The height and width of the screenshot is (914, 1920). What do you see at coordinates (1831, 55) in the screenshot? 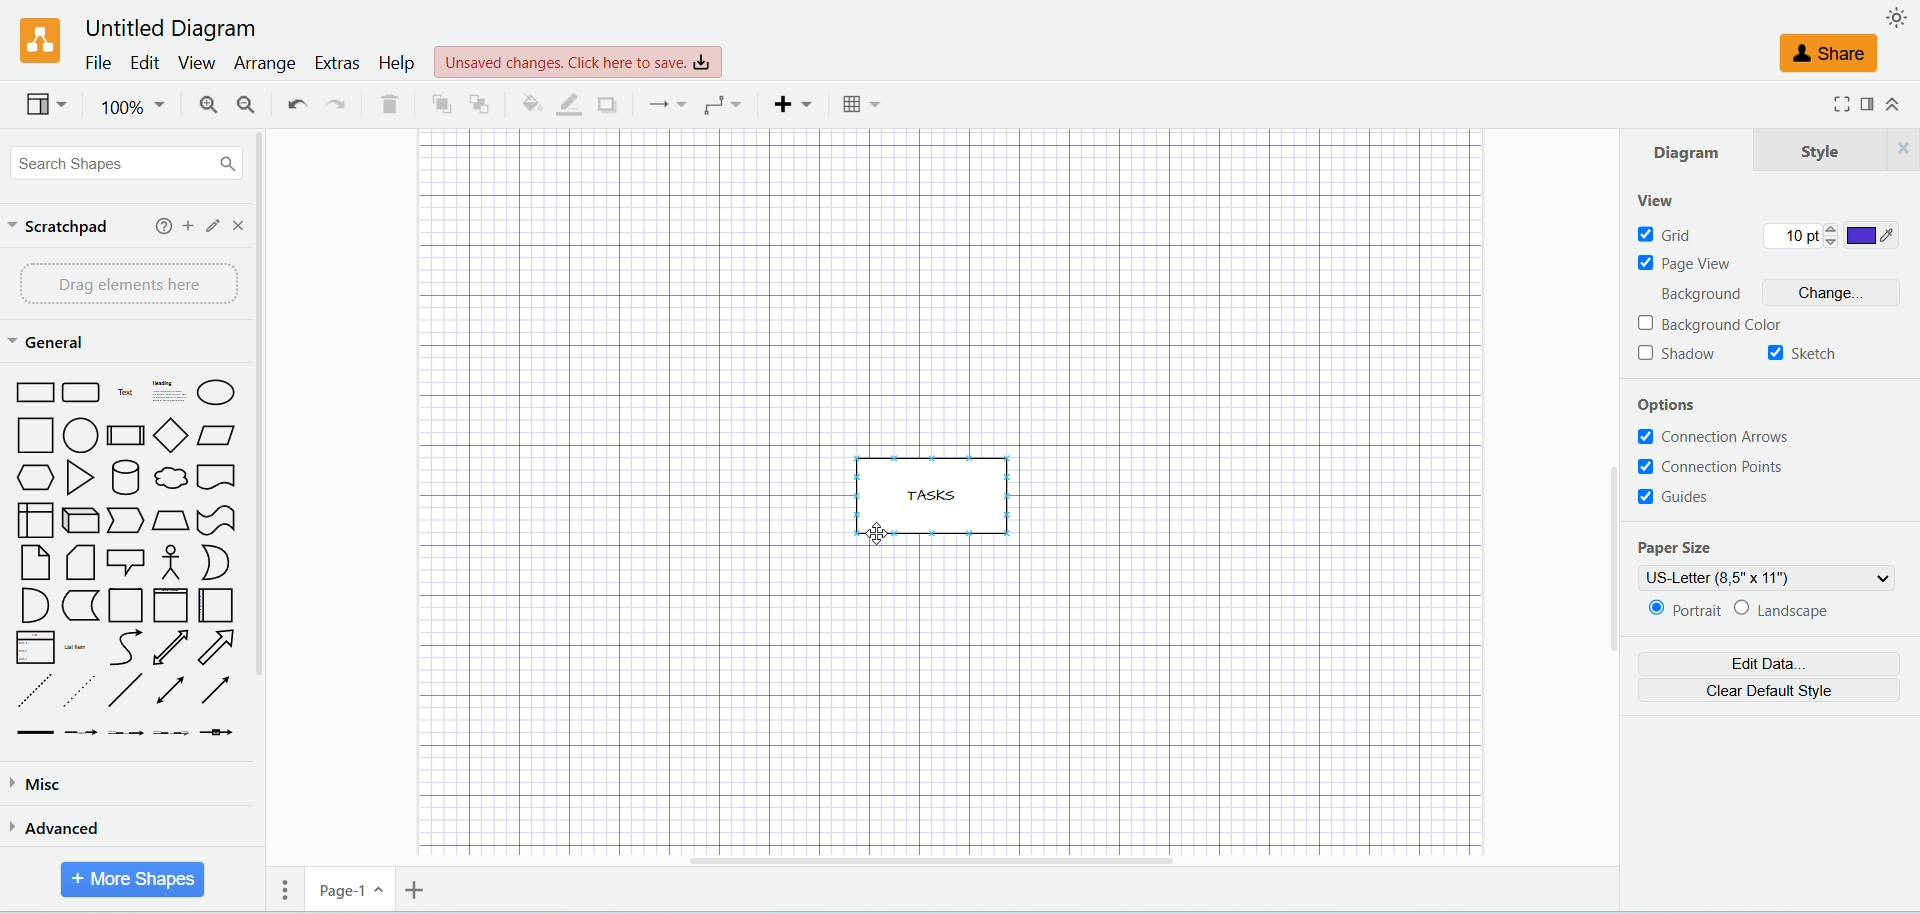
I see `share` at bounding box center [1831, 55].